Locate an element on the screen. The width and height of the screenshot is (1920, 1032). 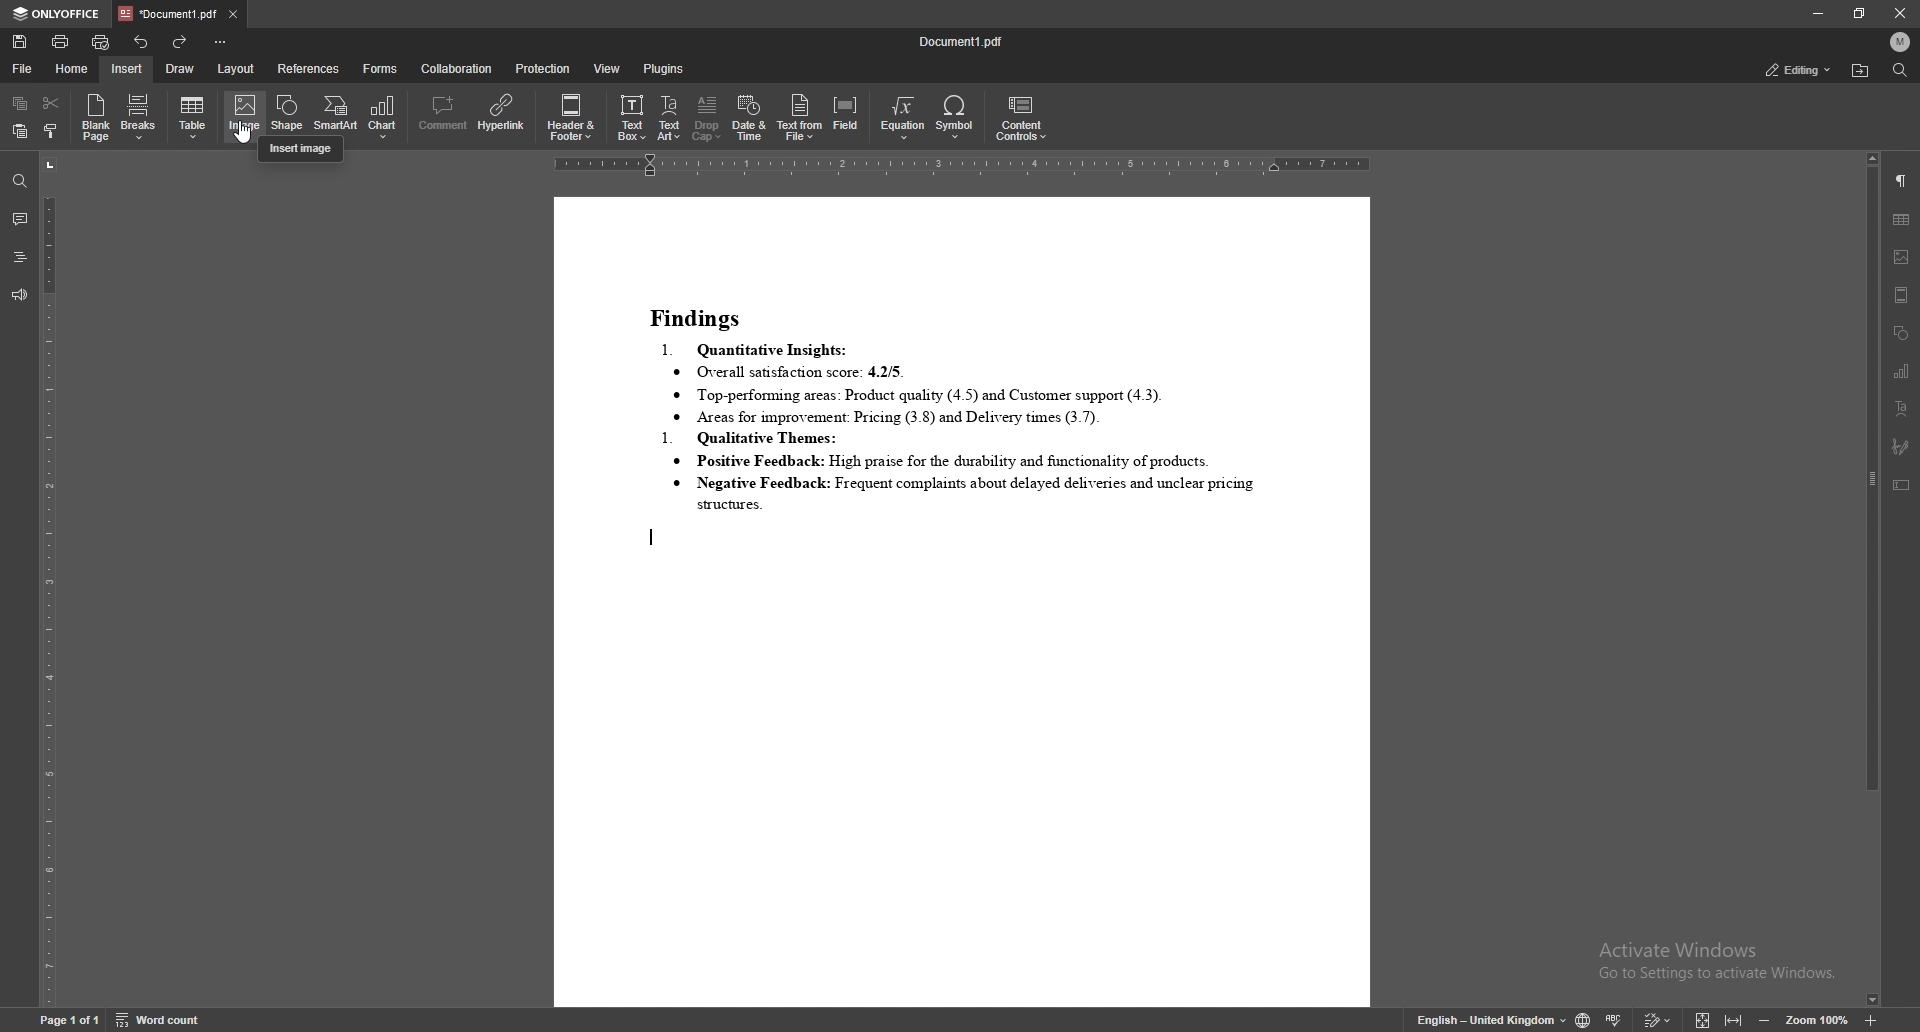
redo is located at coordinates (182, 41).